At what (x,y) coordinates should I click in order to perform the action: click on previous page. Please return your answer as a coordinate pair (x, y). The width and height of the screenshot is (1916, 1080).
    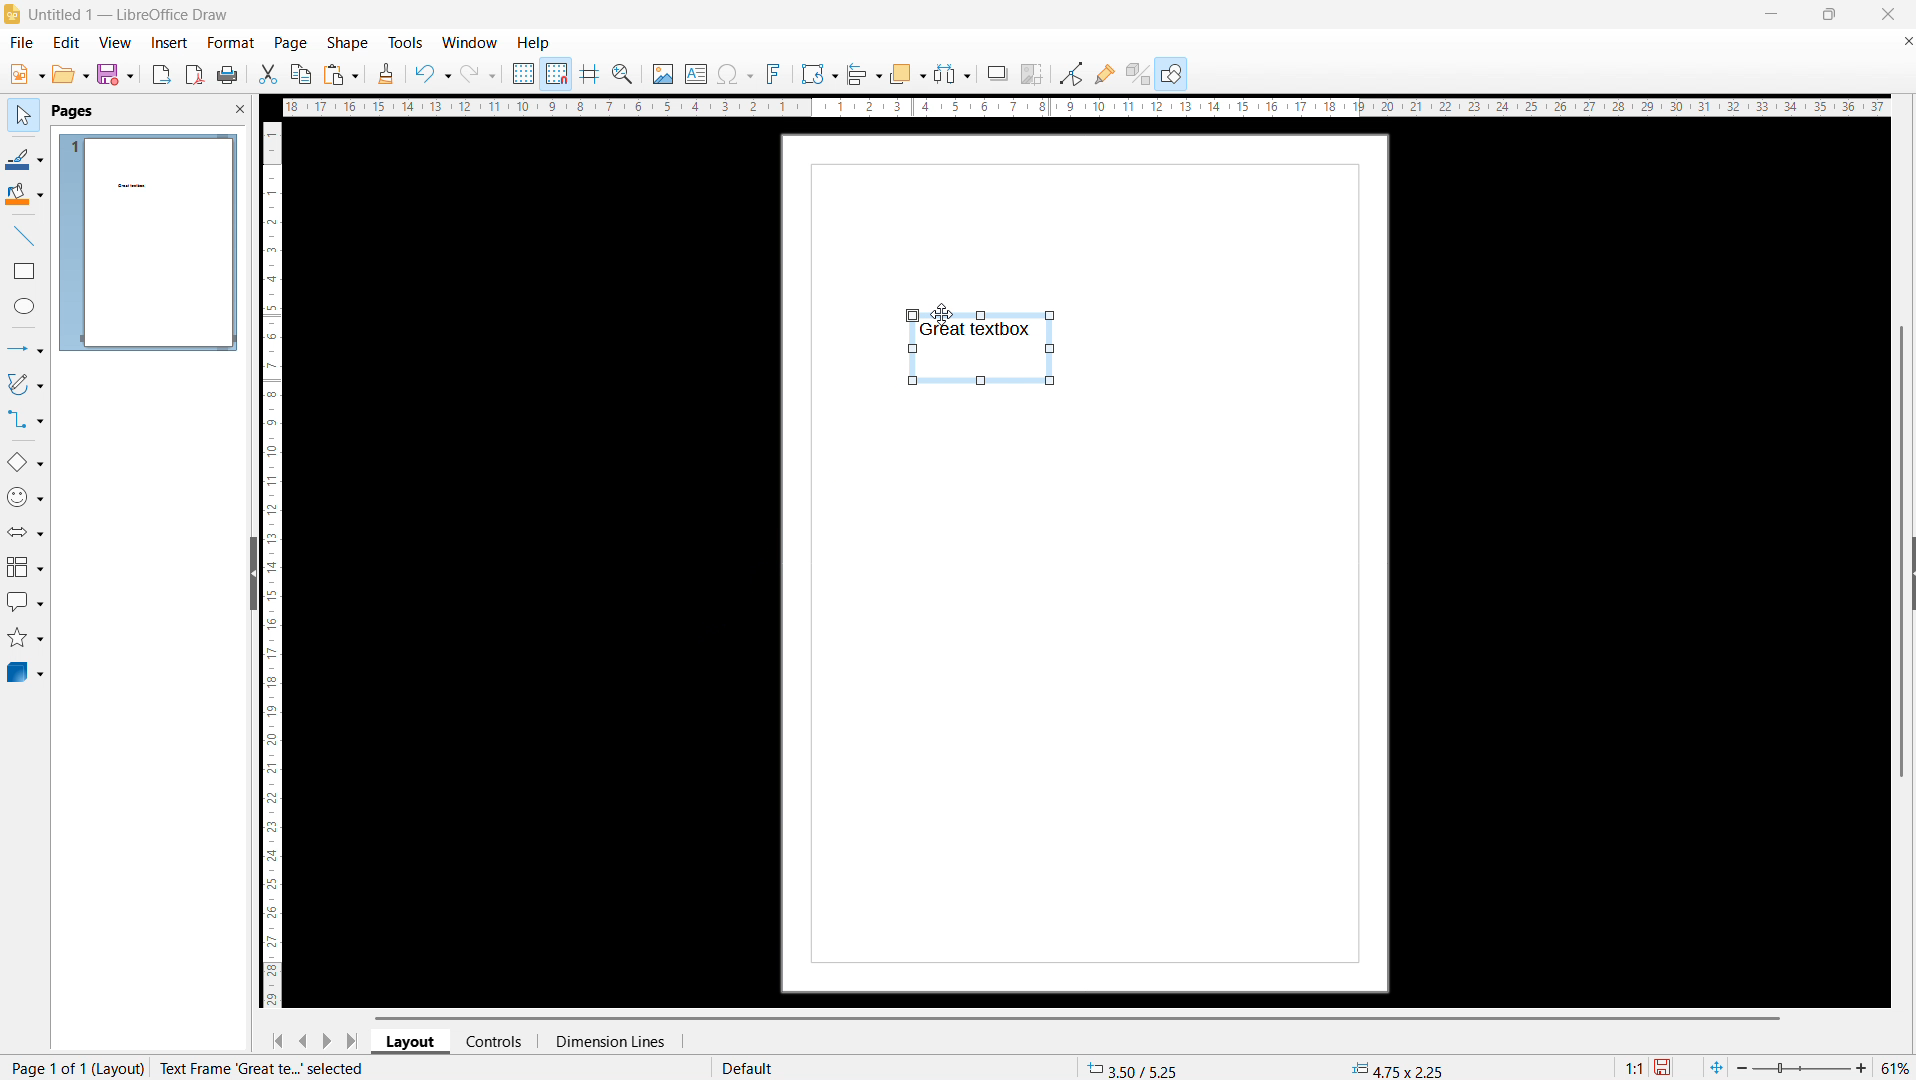
    Looking at the image, I should click on (303, 1041).